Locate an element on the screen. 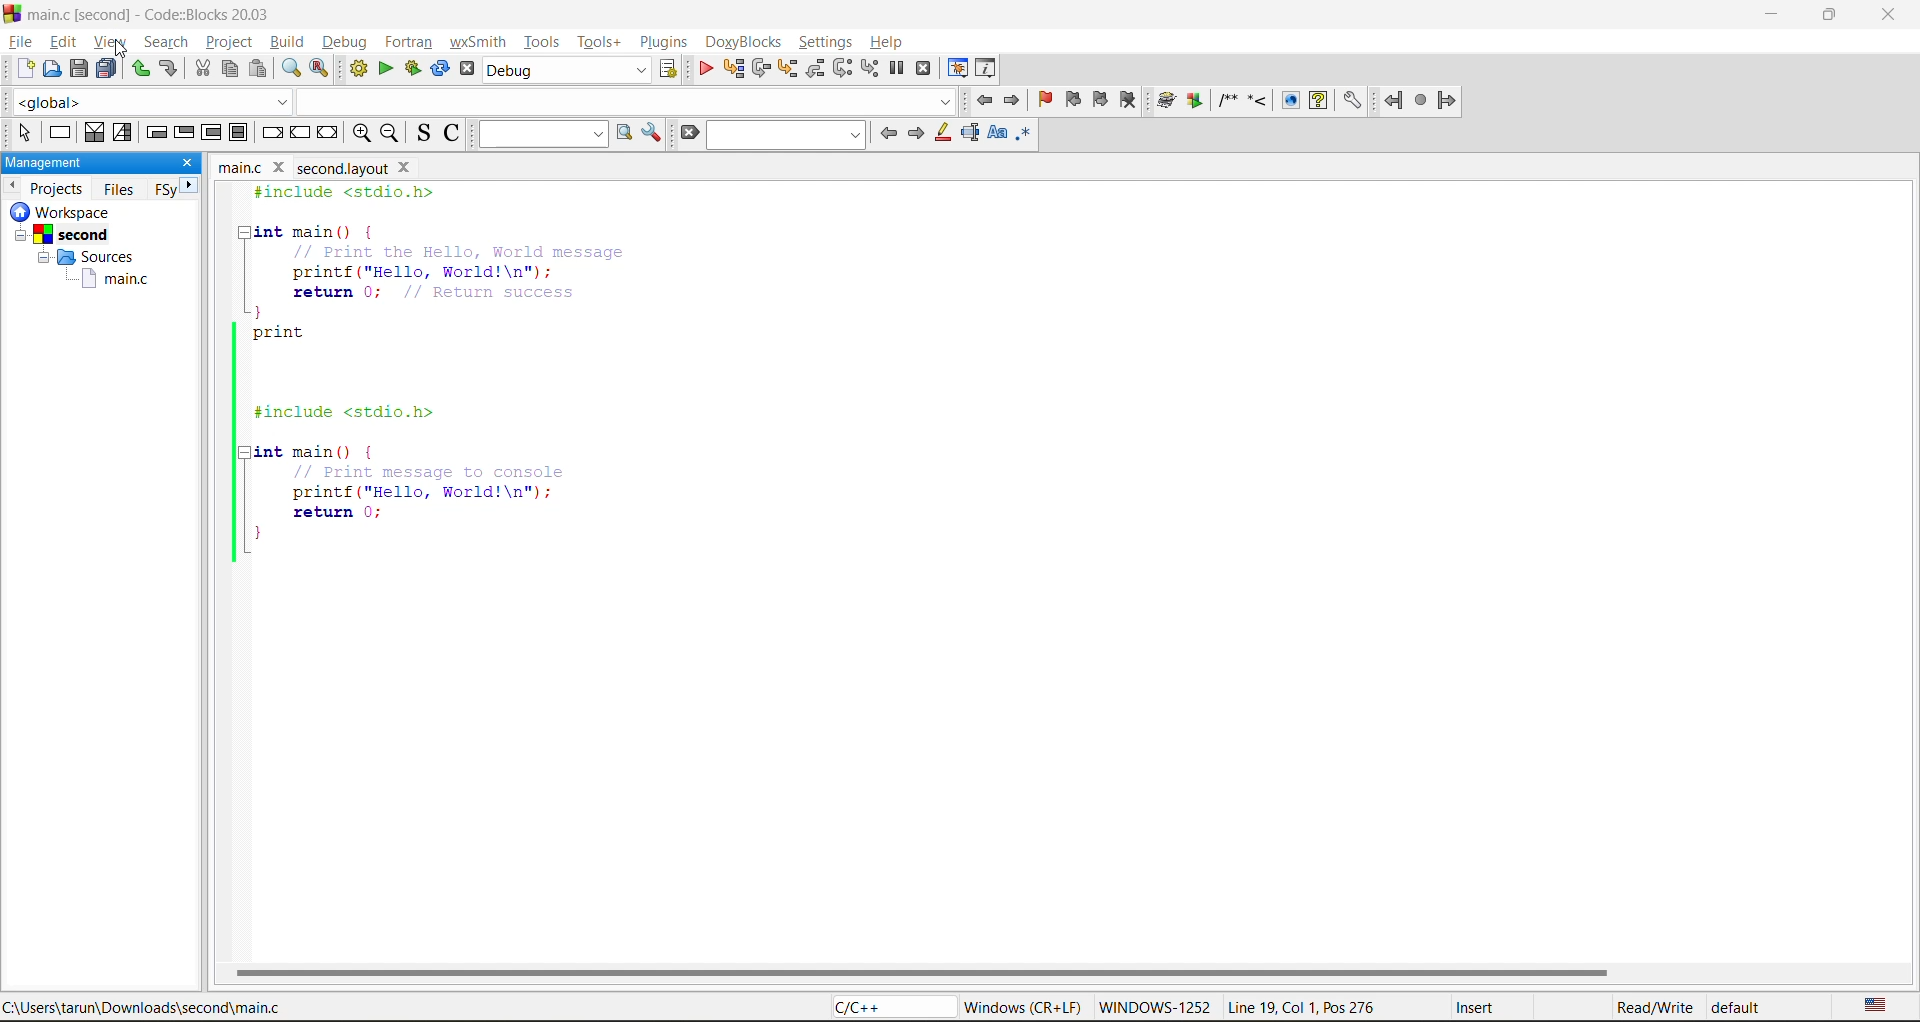 The width and height of the screenshot is (1920, 1022). next instruction is located at coordinates (841, 68).